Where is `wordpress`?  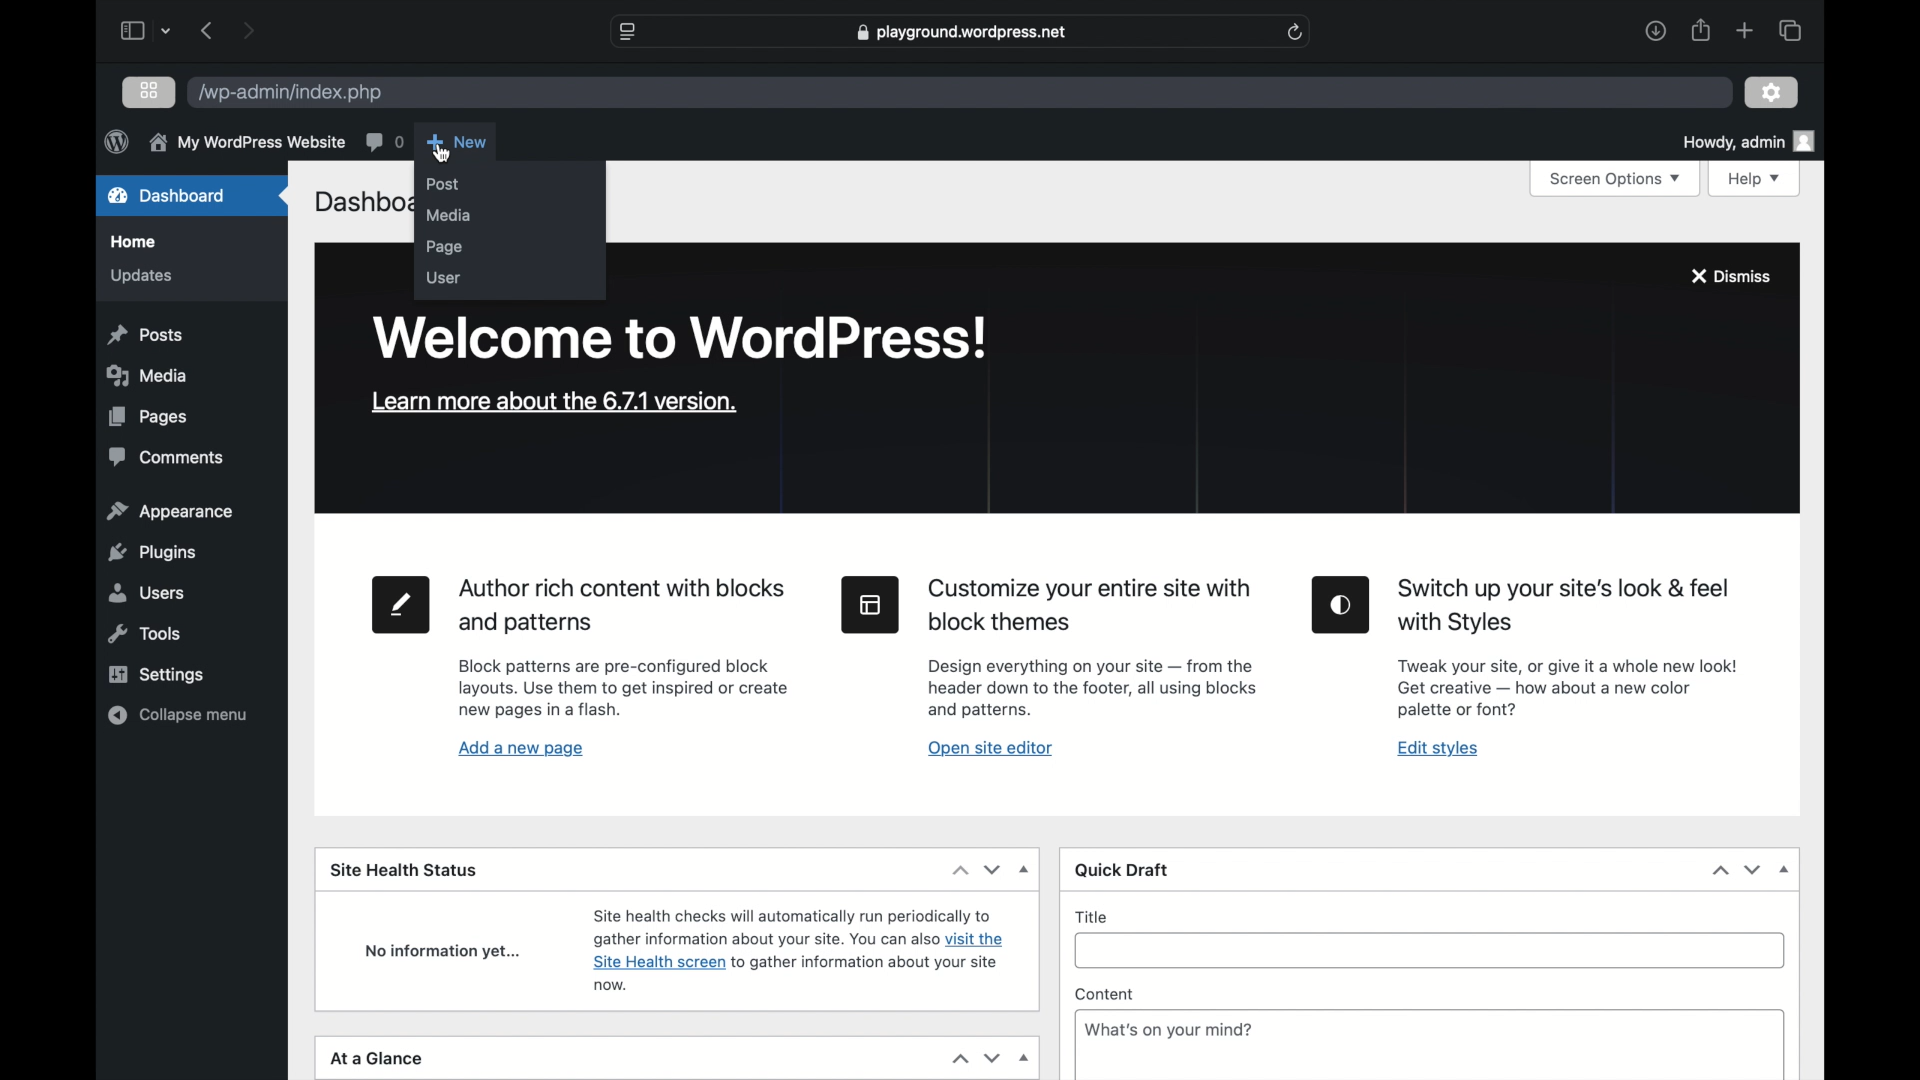
wordpress is located at coordinates (114, 142).